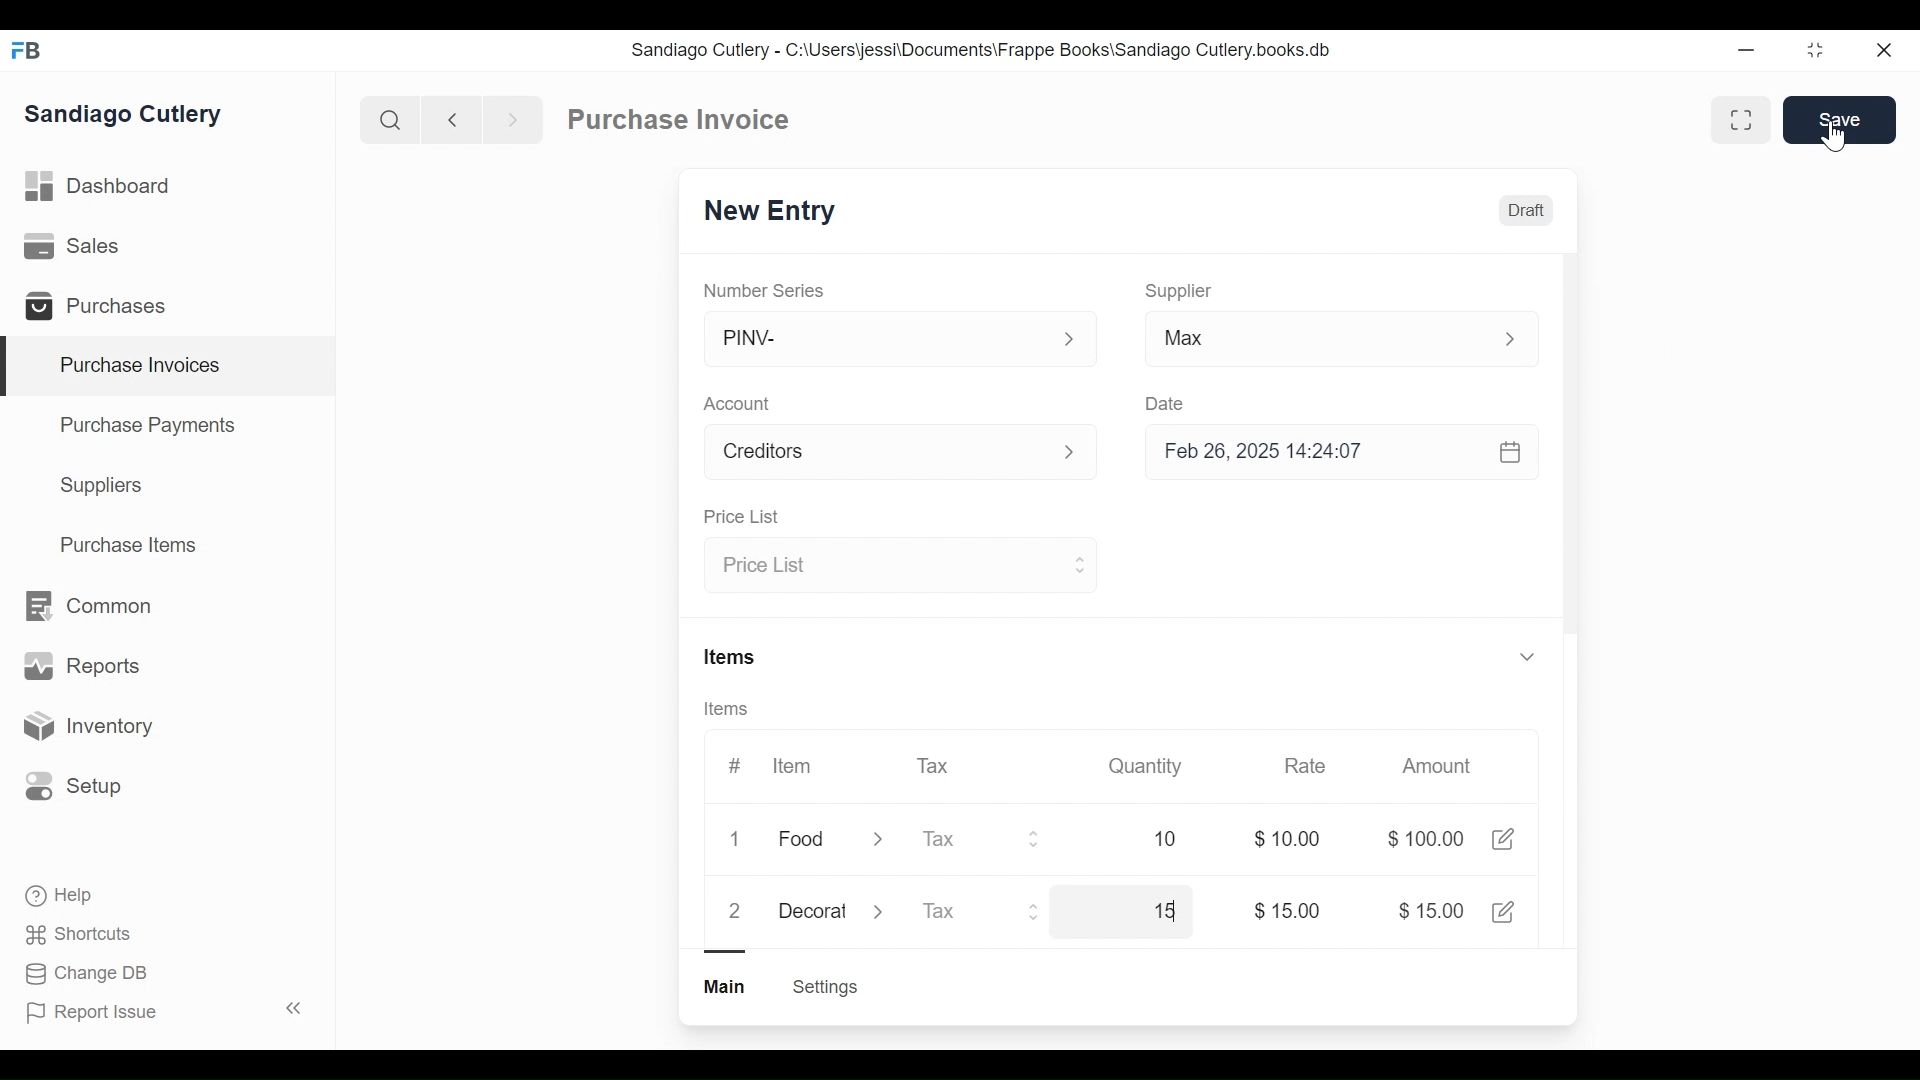 The width and height of the screenshot is (1920, 1080). What do you see at coordinates (86, 606) in the screenshot?
I see `Common` at bounding box center [86, 606].